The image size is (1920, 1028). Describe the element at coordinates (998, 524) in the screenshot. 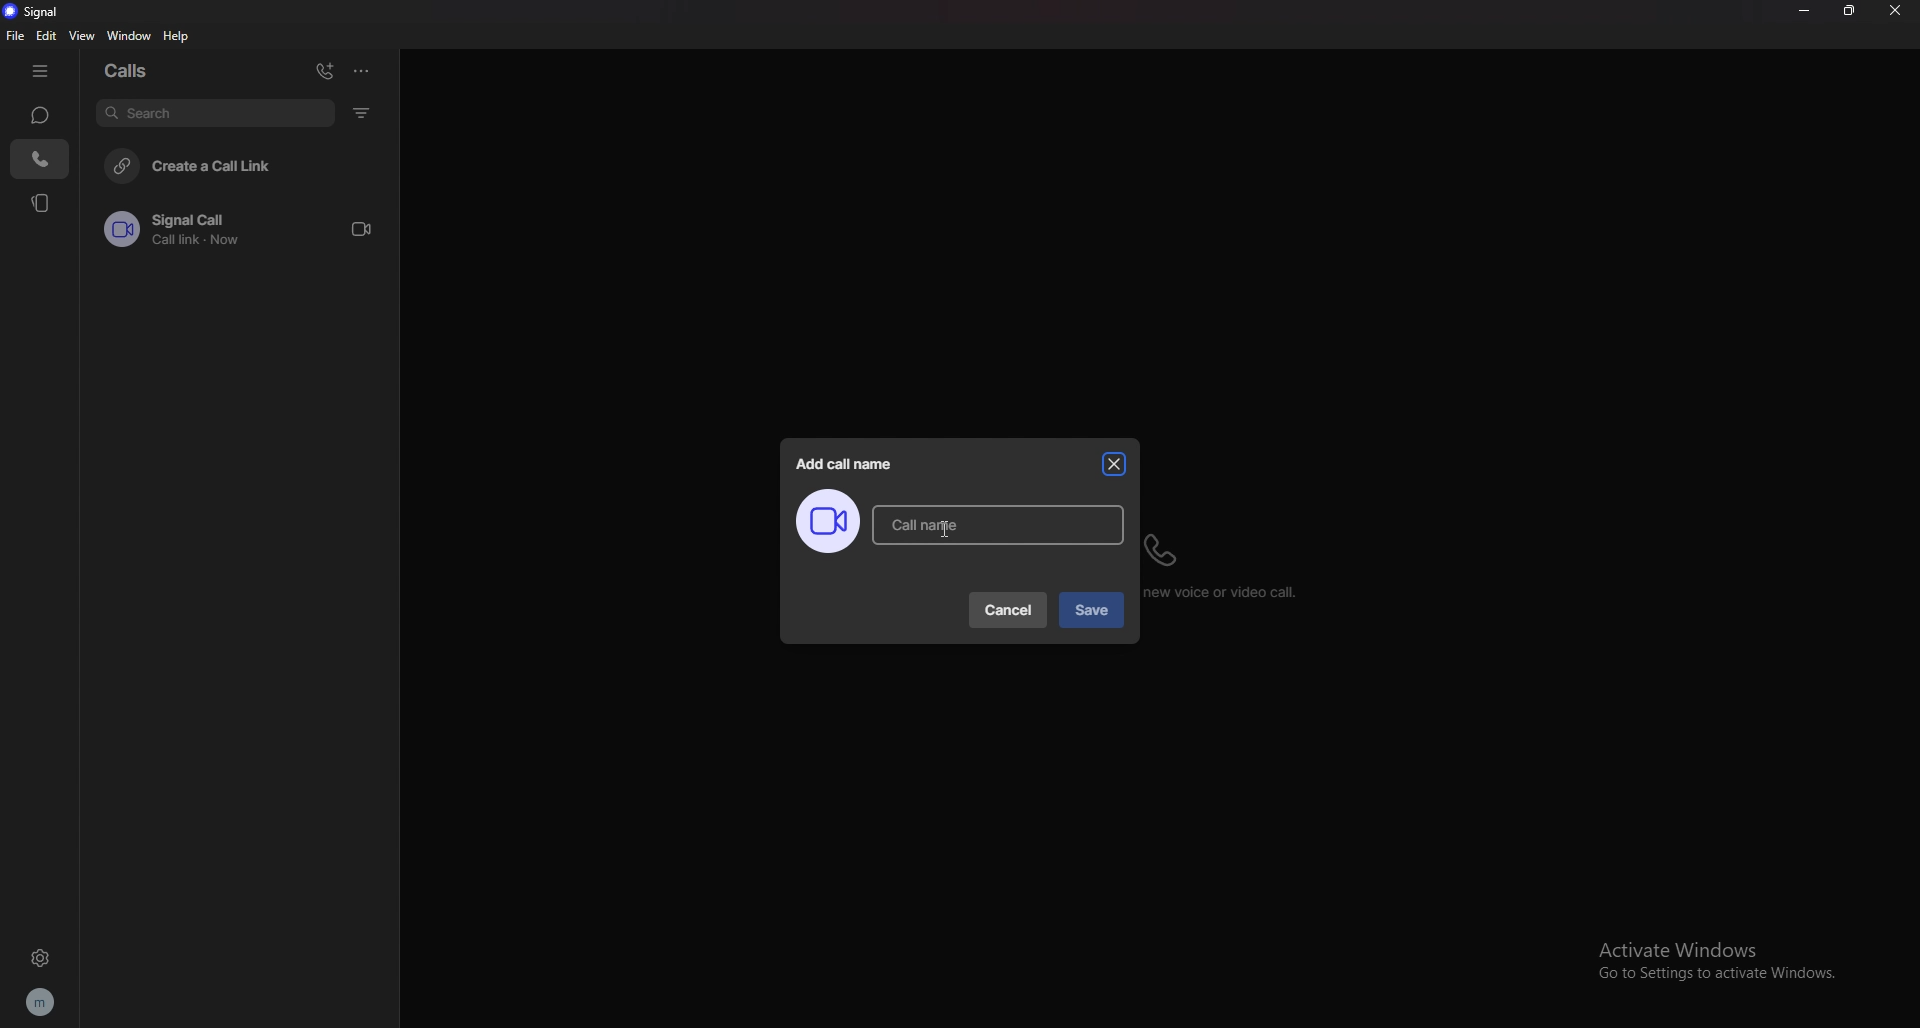

I see `input call name` at that location.